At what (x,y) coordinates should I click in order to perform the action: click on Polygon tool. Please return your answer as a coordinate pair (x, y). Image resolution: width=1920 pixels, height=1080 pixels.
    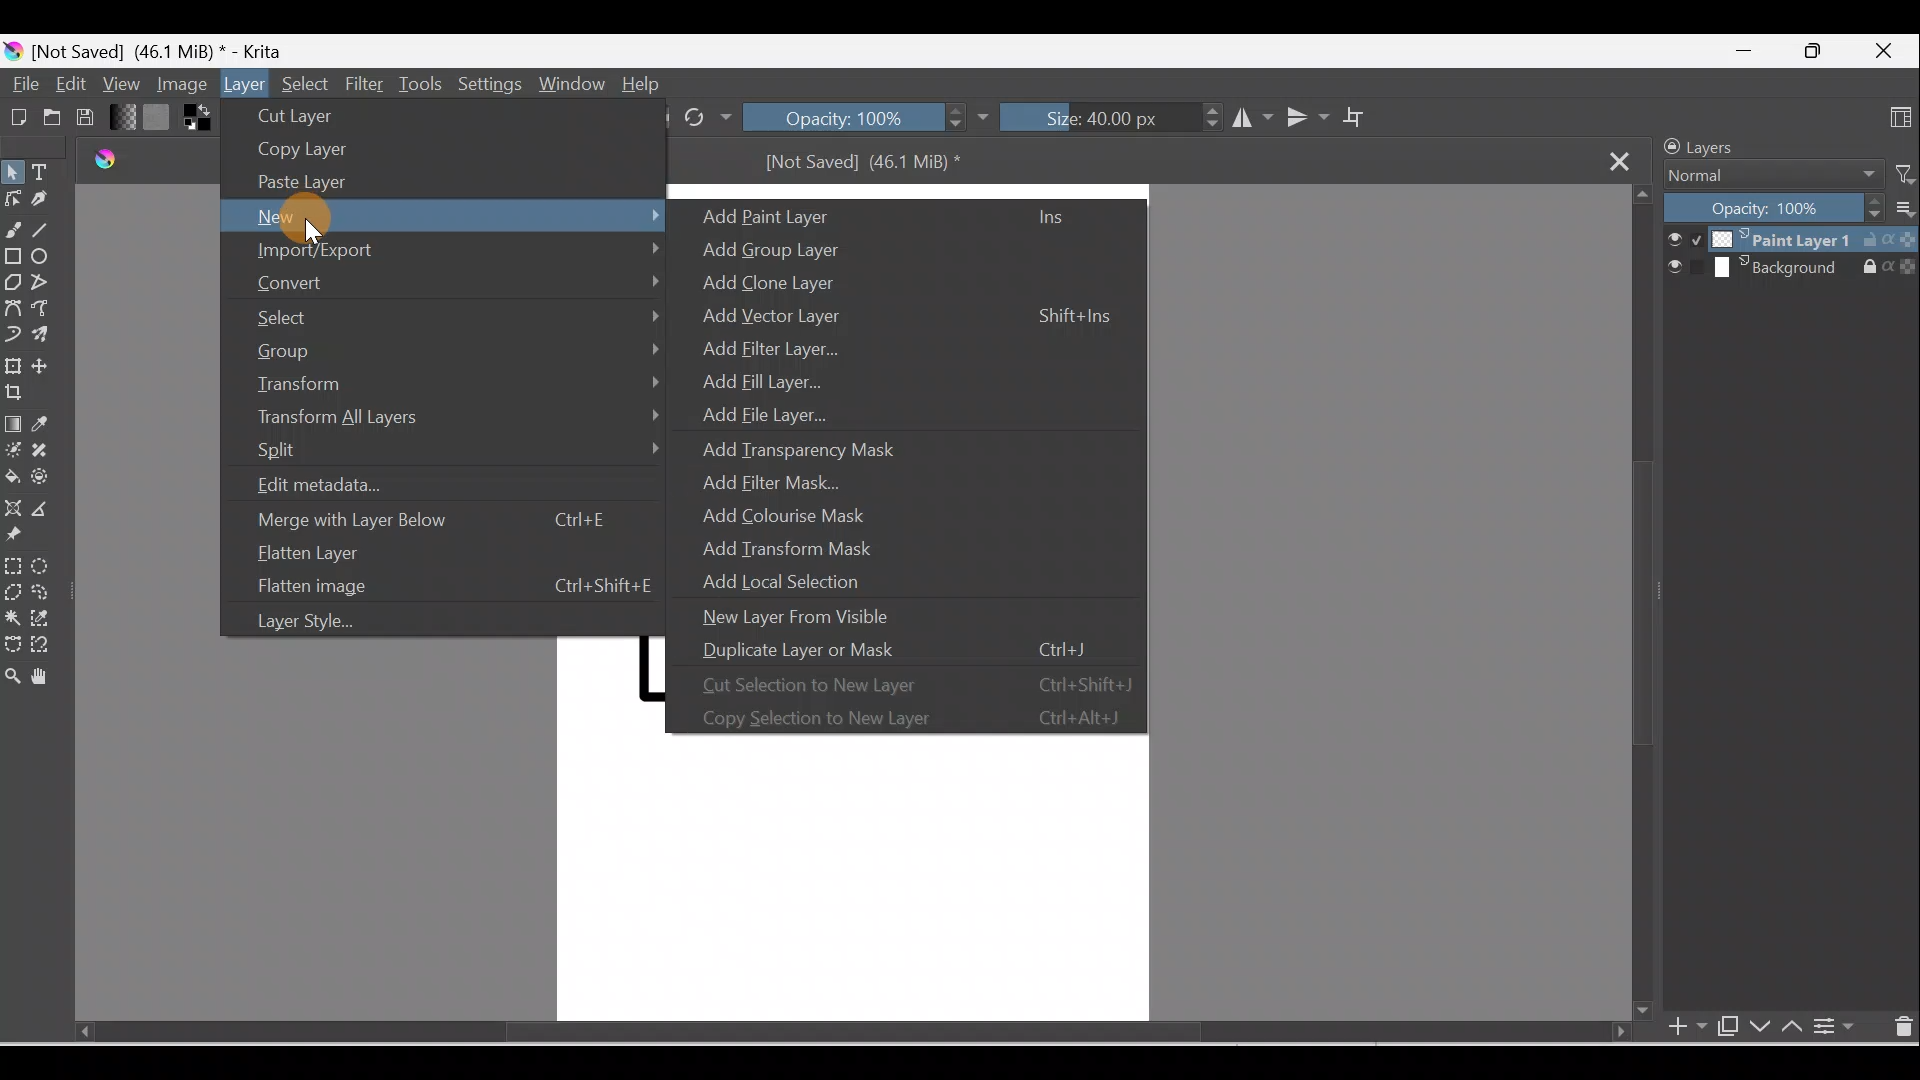
    Looking at the image, I should click on (14, 282).